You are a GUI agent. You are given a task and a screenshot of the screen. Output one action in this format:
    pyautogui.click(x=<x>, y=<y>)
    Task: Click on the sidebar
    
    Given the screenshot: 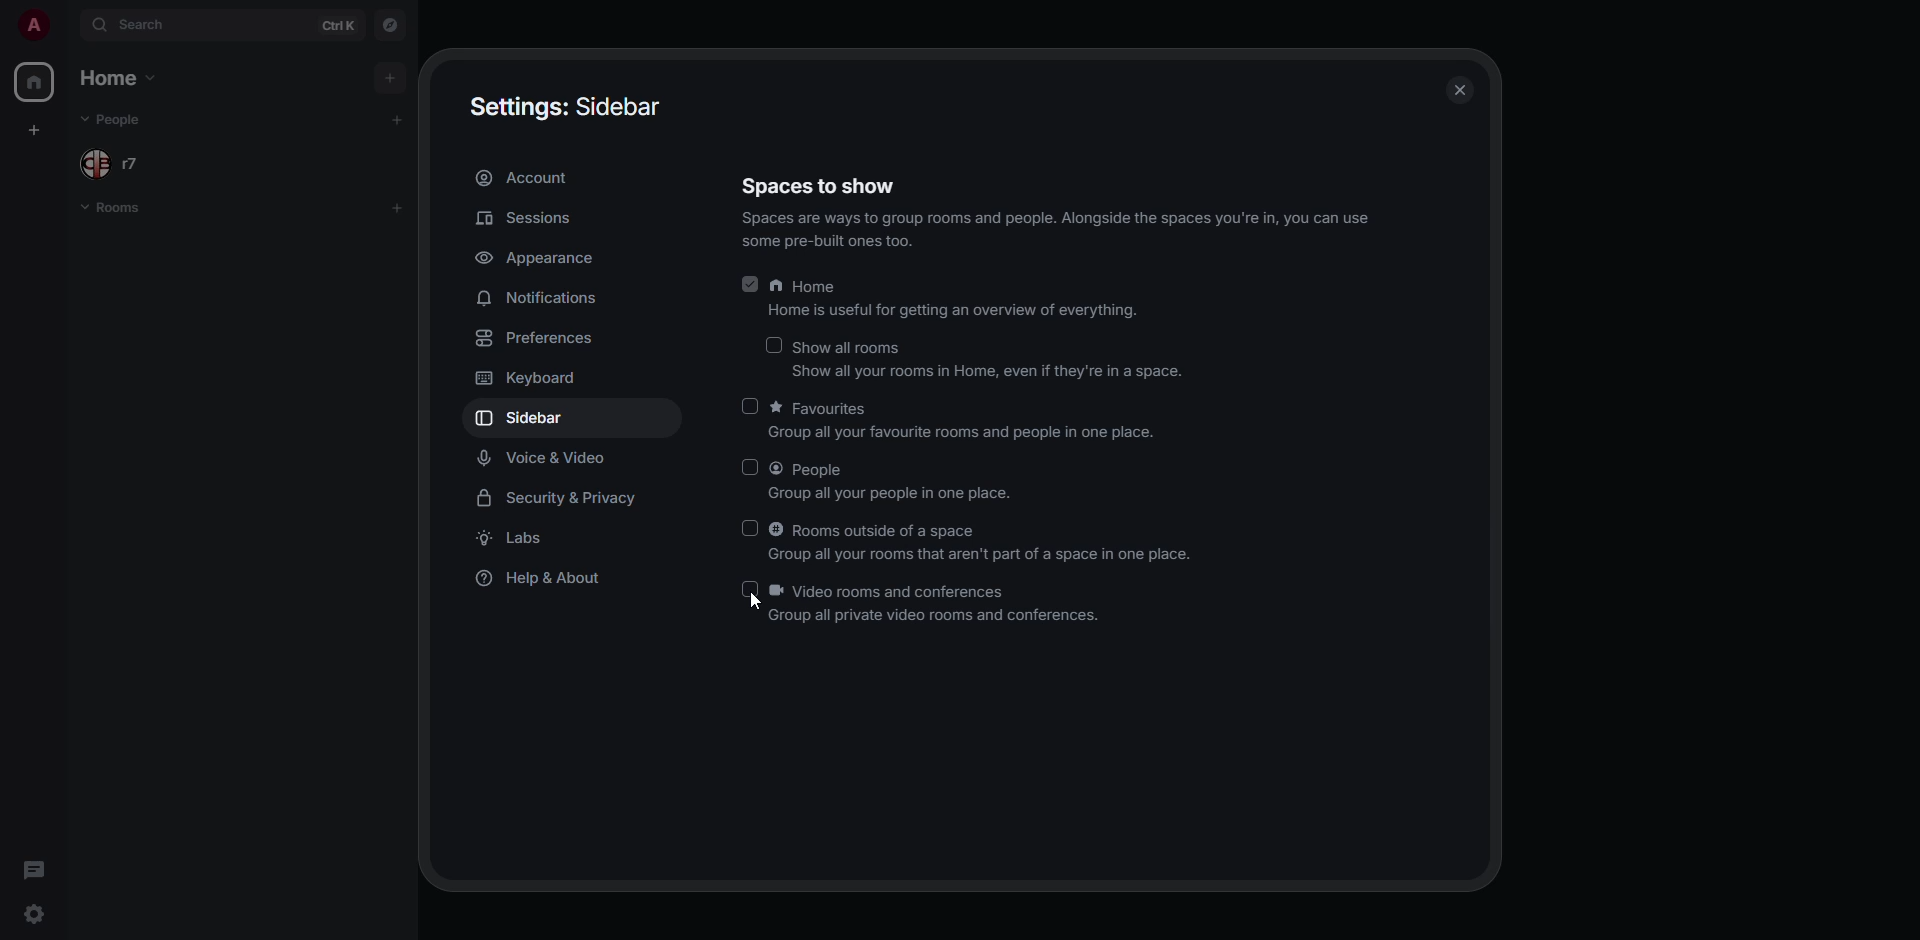 What is the action you would take?
    pyautogui.click(x=536, y=418)
    